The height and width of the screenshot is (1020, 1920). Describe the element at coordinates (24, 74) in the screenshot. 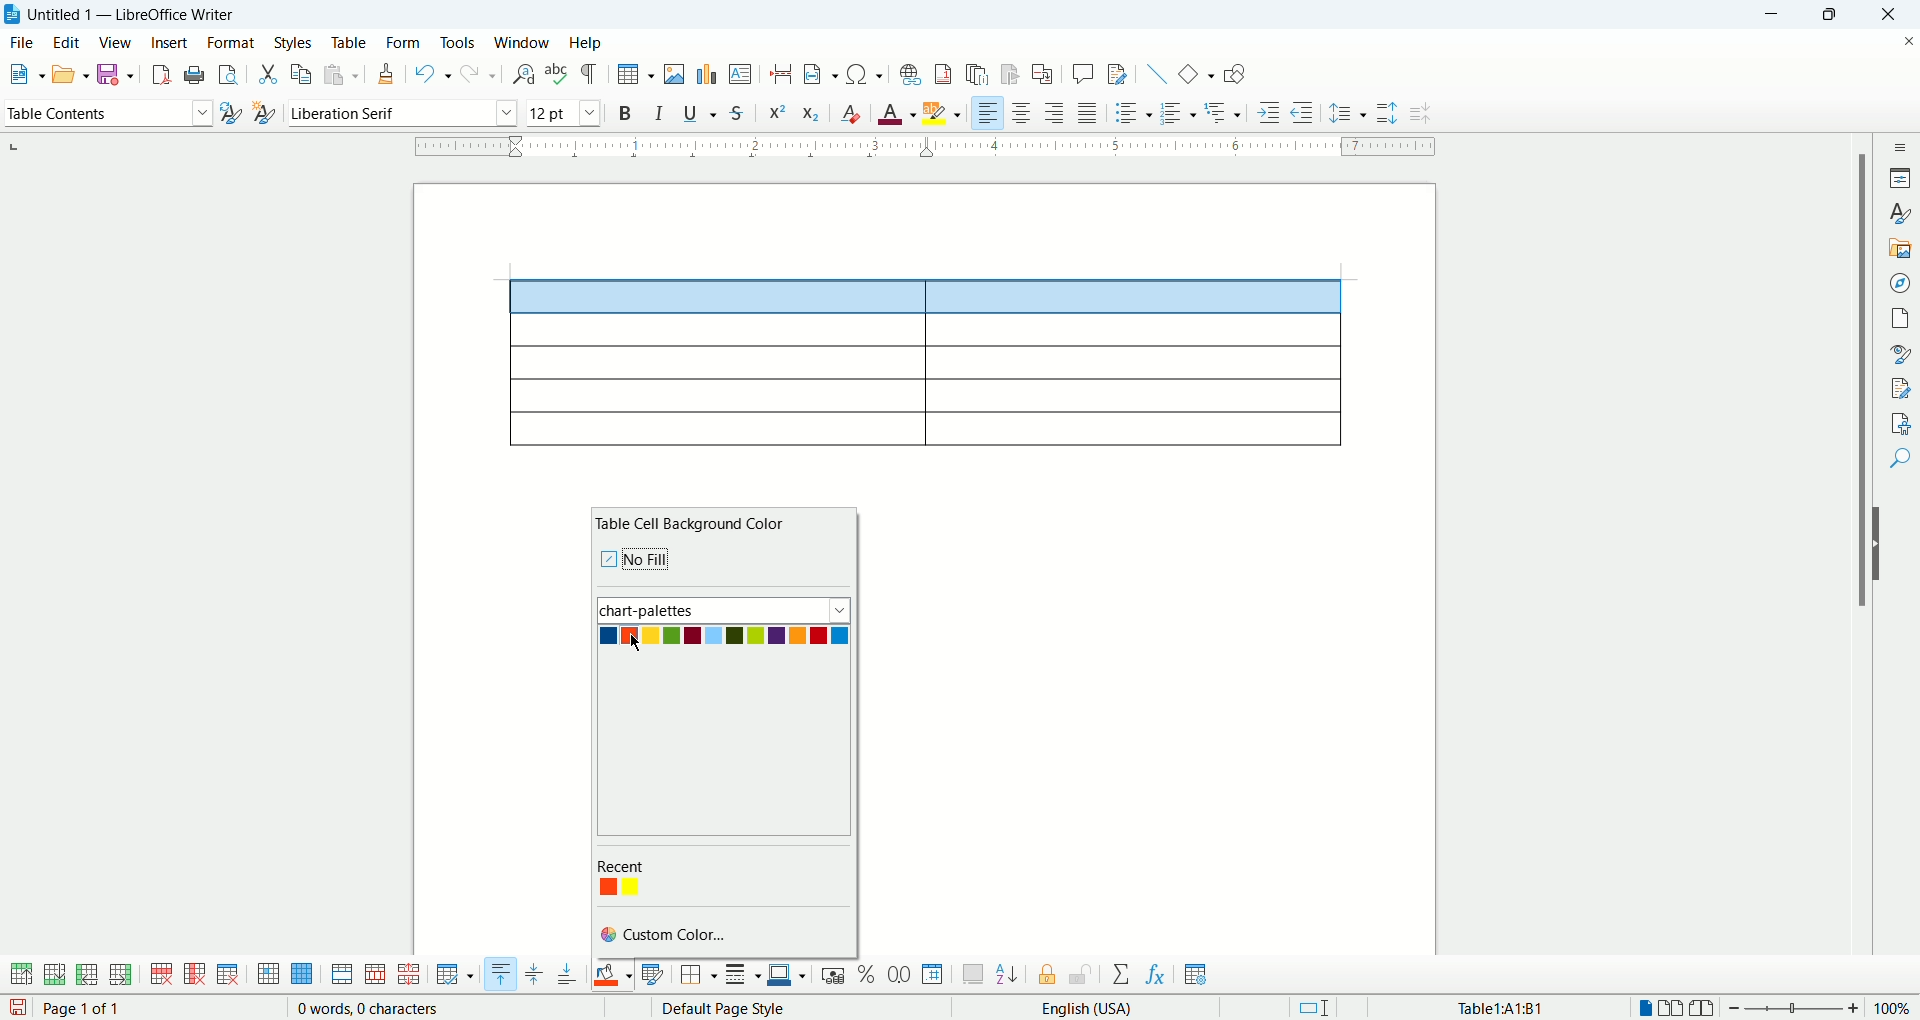

I see `new` at that location.